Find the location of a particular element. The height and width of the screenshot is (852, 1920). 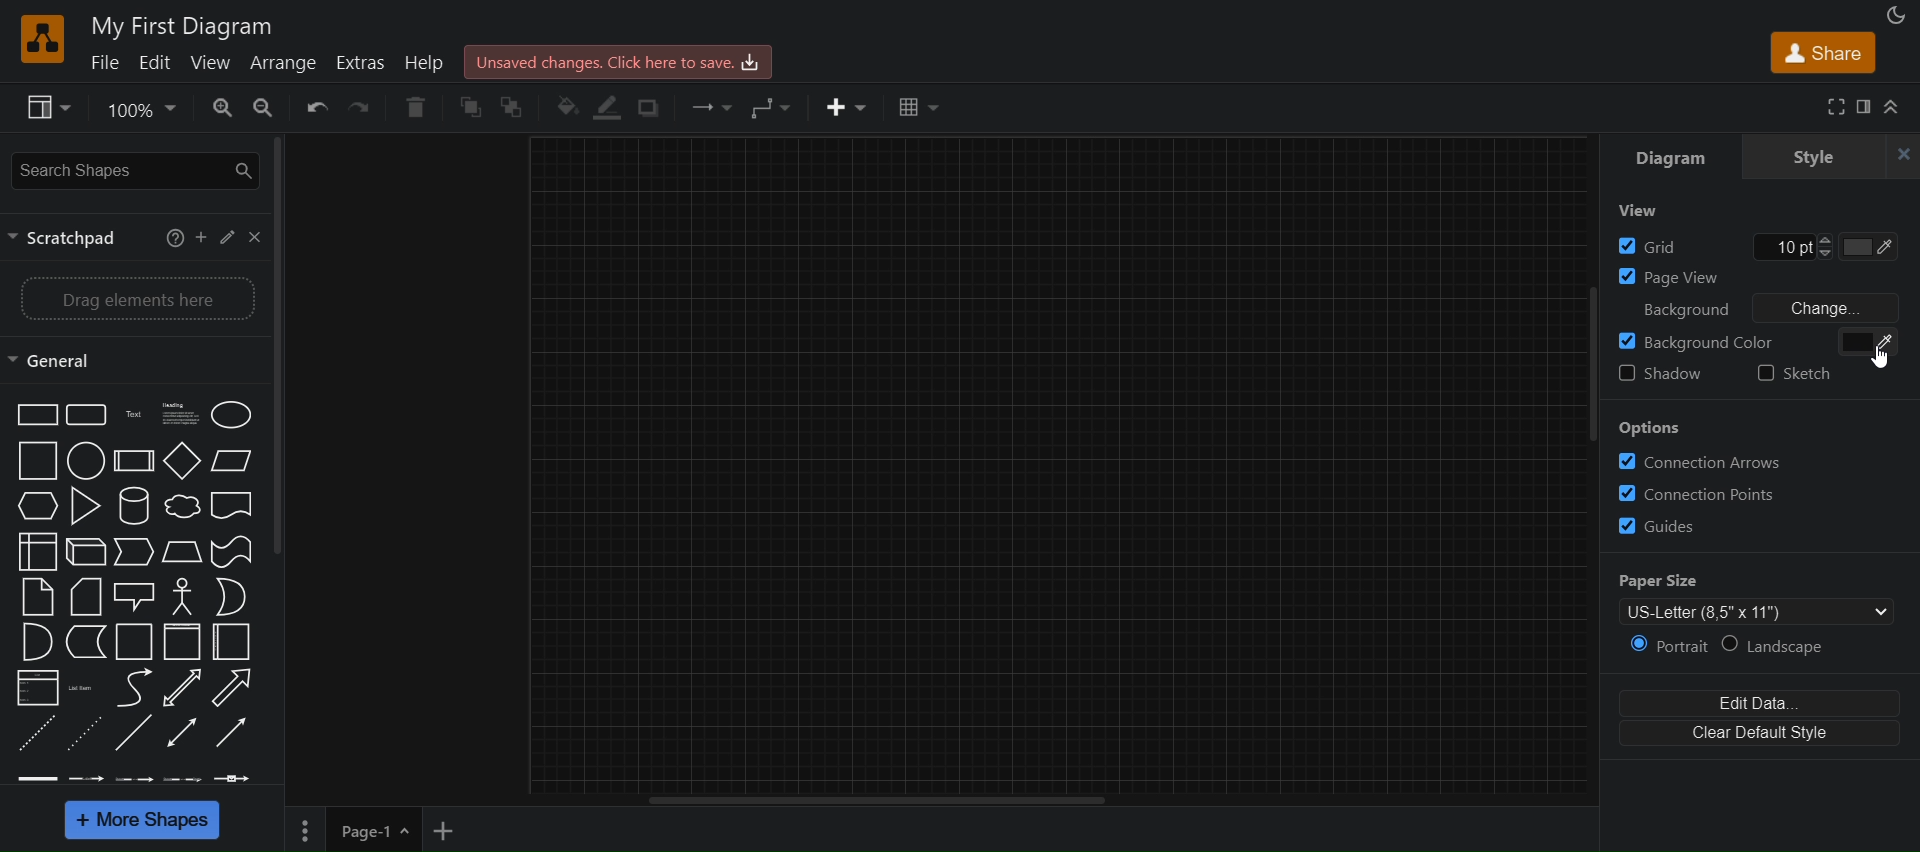

help is located at coordinates (174, 240).